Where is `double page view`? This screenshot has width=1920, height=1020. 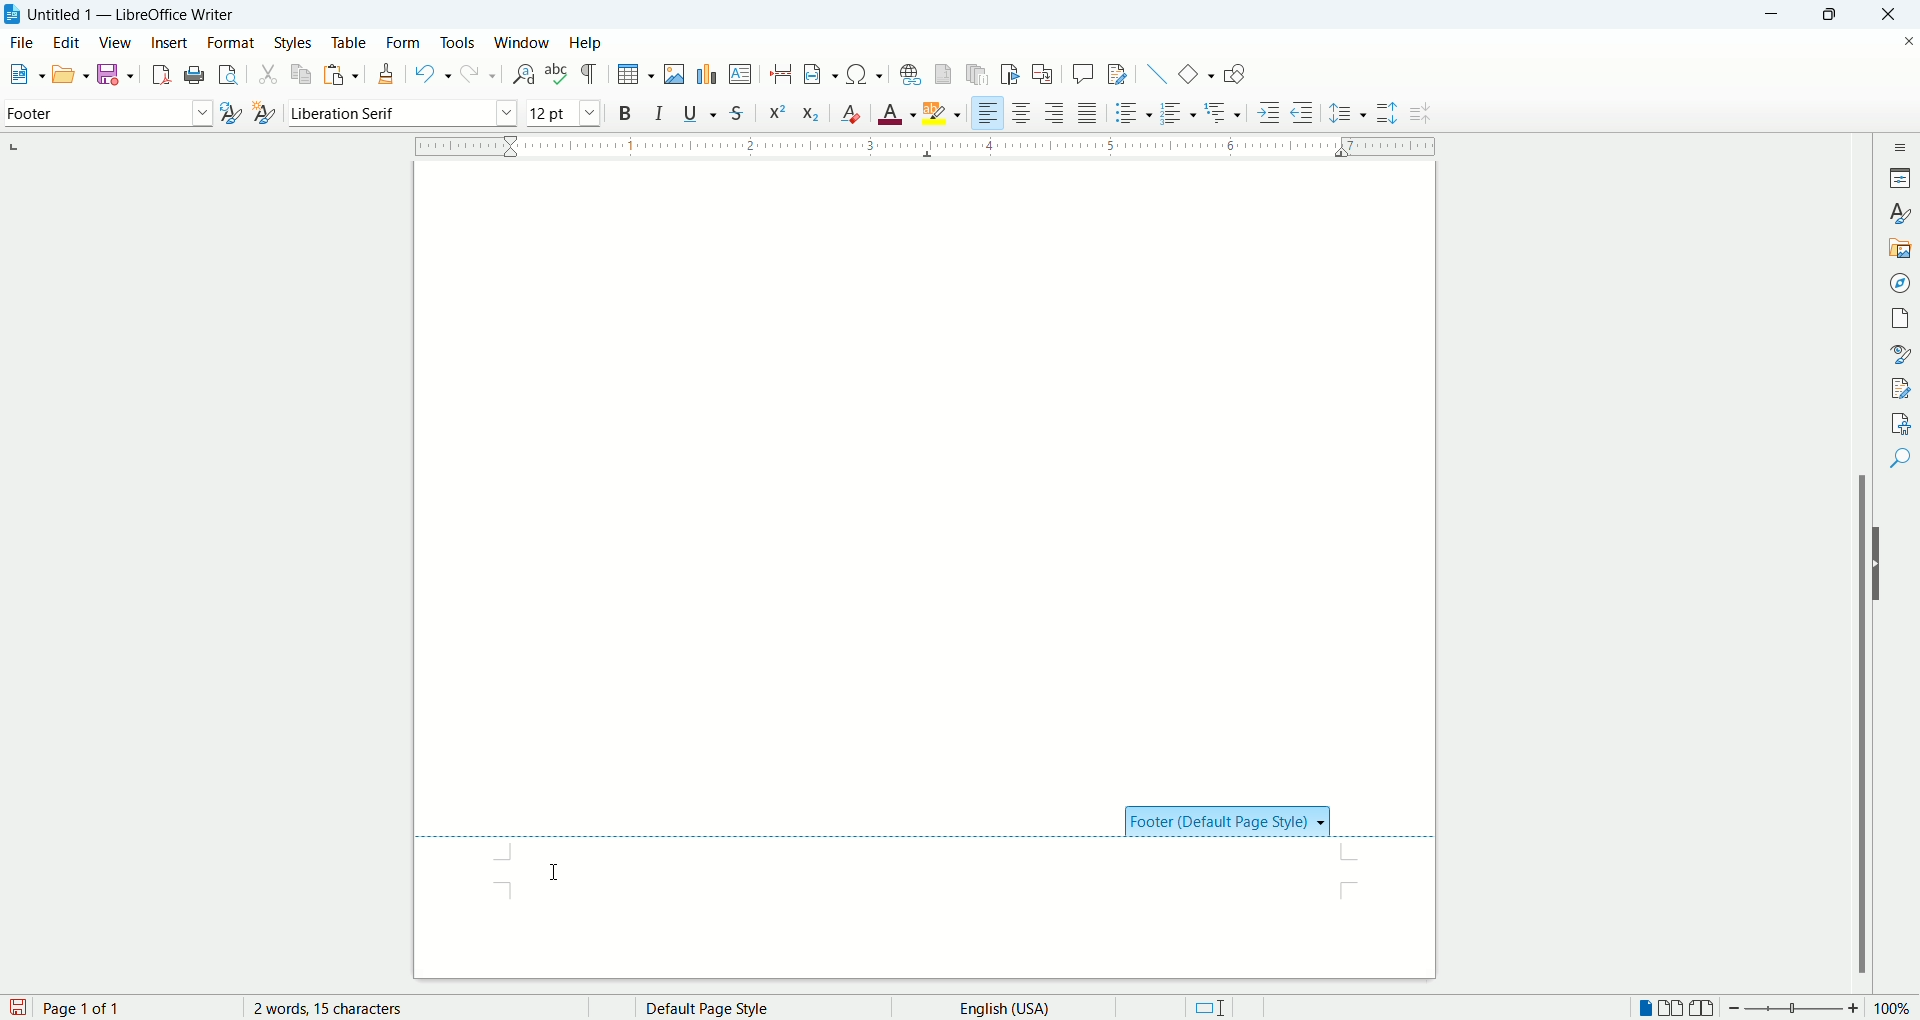
double page view is located at coordinates (1675, 1009).